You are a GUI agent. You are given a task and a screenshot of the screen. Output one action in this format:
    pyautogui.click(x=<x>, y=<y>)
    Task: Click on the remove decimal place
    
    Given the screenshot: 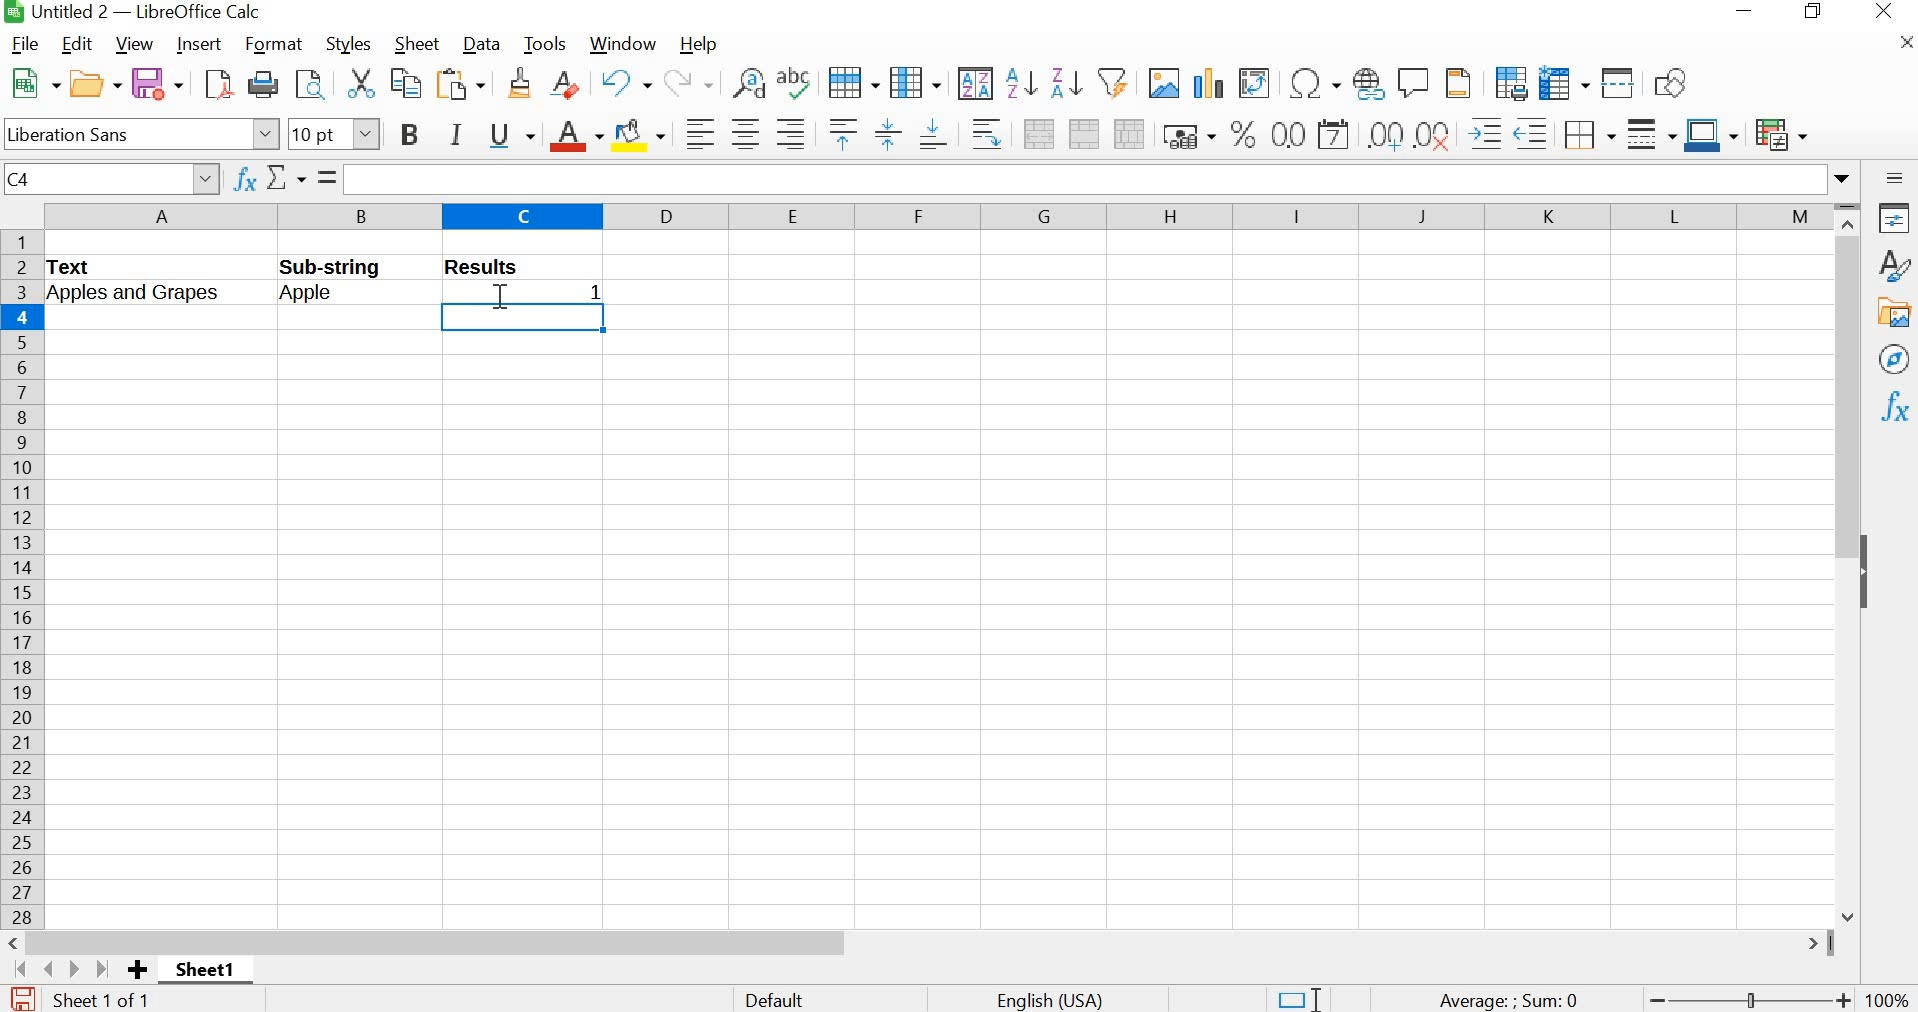 What is the action you would take?
    pyautogui.click(x=1385, y=134)
    